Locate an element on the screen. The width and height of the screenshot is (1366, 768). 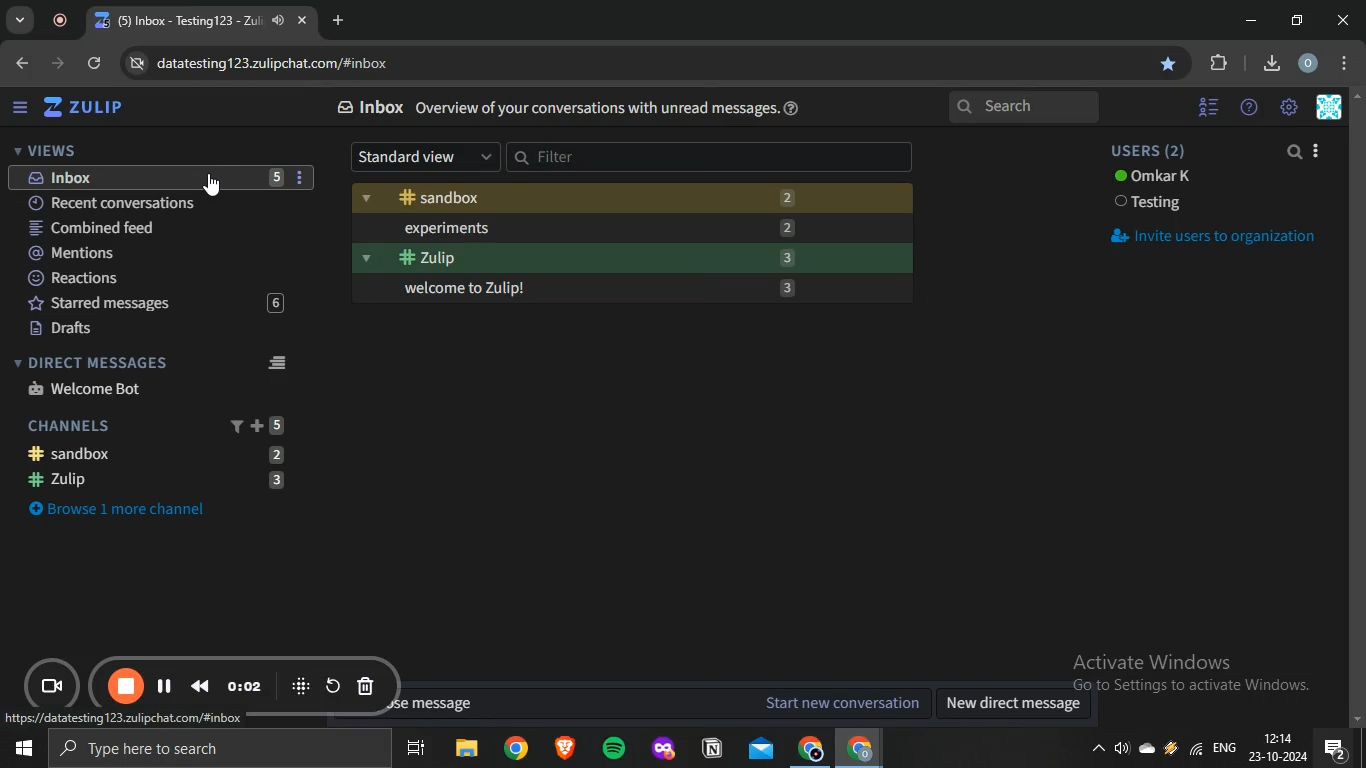
hide user list menu is located at coordinates (1209, 104).